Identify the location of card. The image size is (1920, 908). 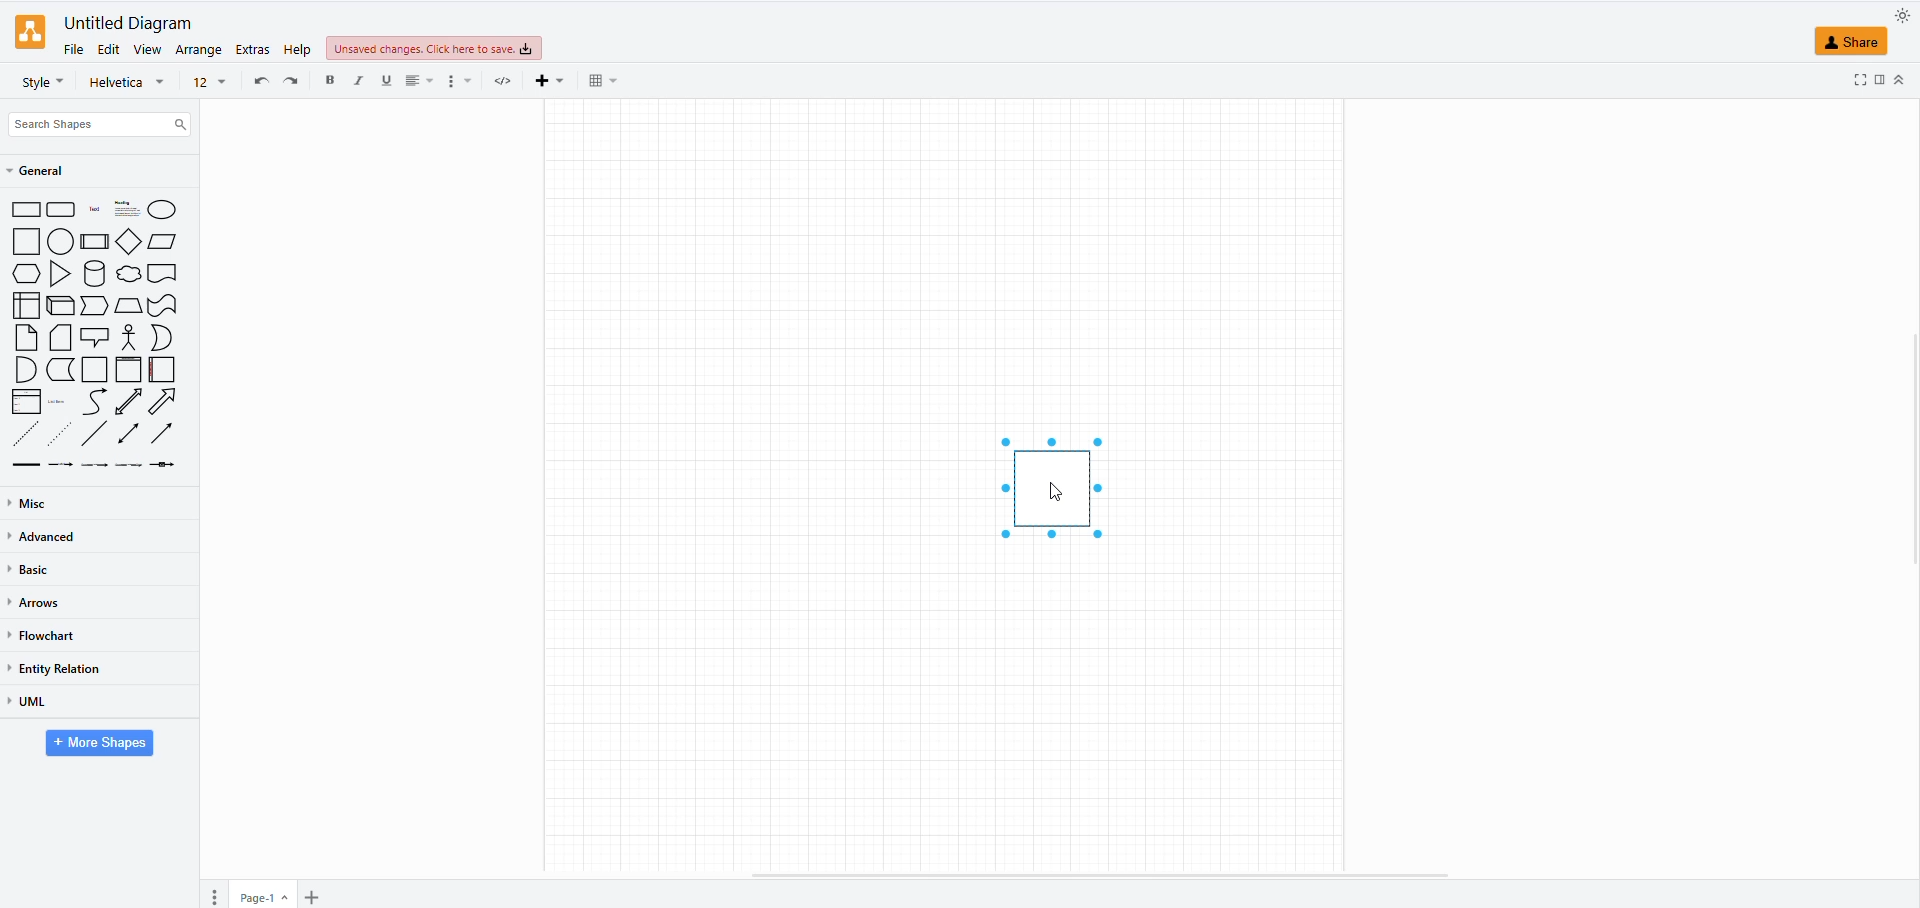
(62, 339).